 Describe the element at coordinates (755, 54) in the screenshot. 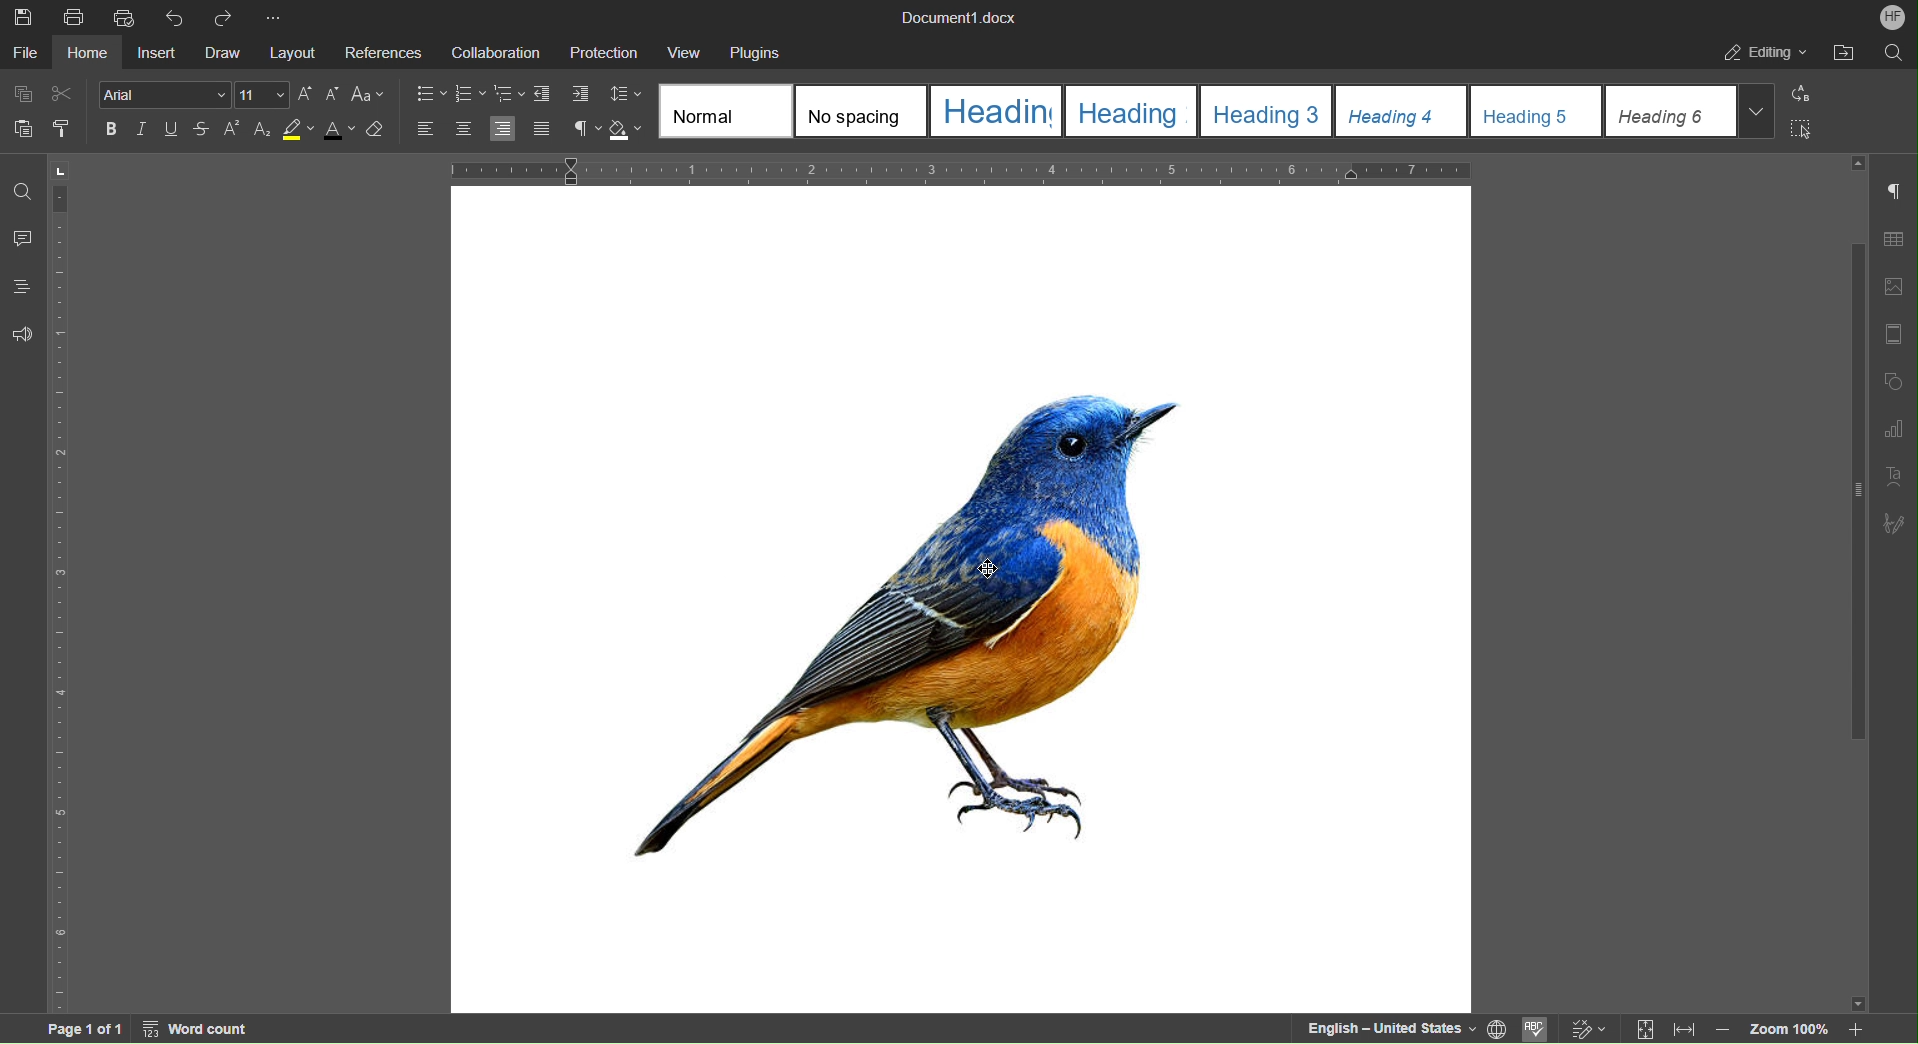

I see `Plugins` at that location.